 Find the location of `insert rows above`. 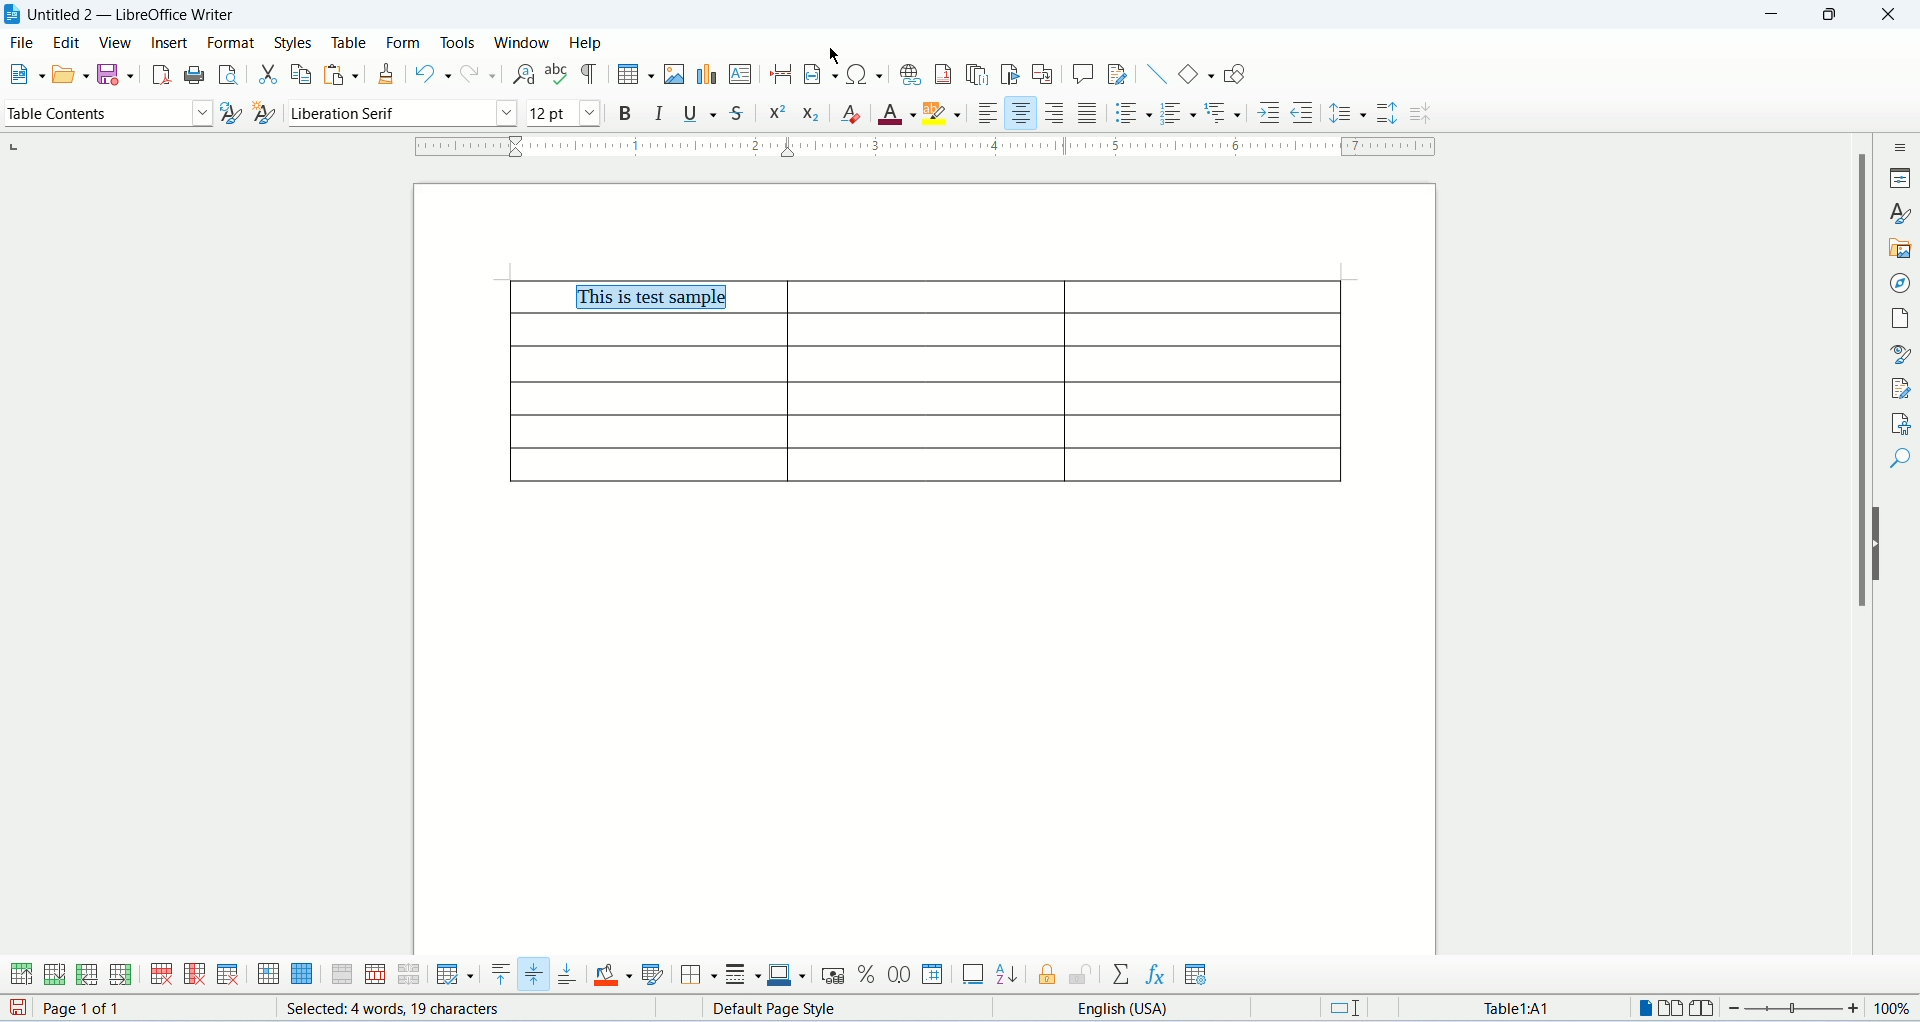

insert rows above is located at coordinates (19, 975).